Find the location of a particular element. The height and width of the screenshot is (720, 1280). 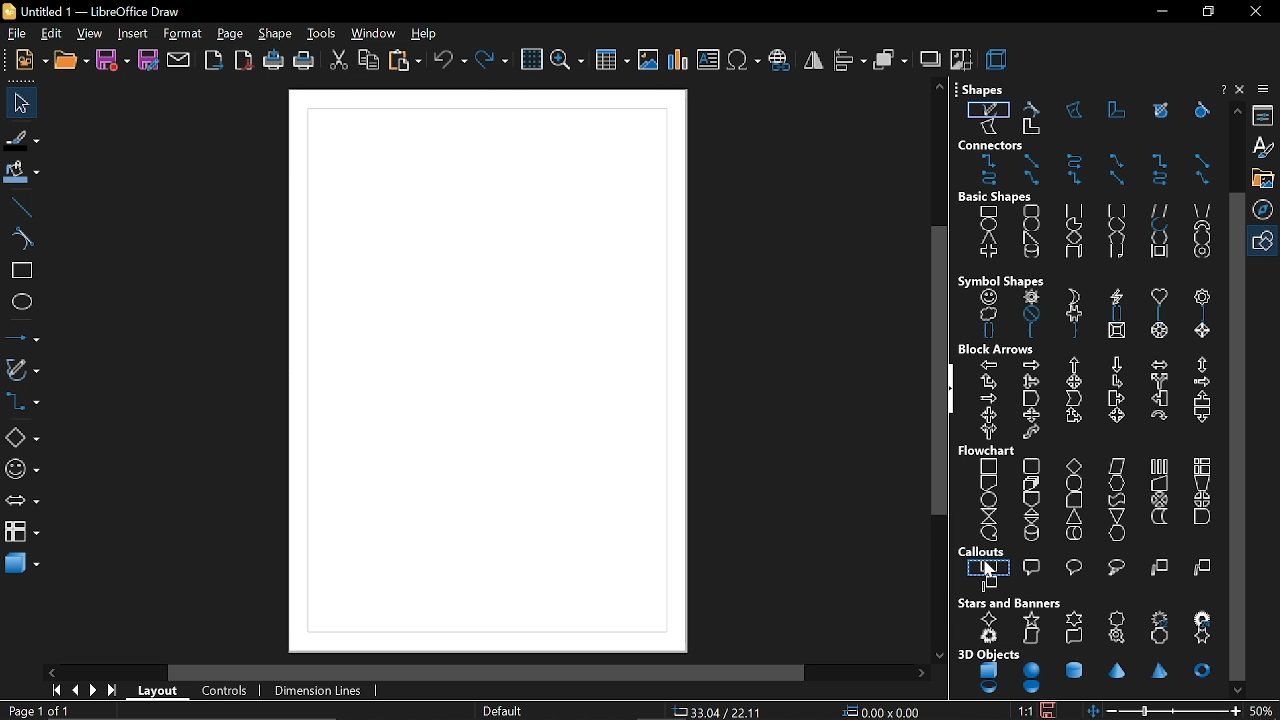

lines and arrows is located at coordinates (20, 334).